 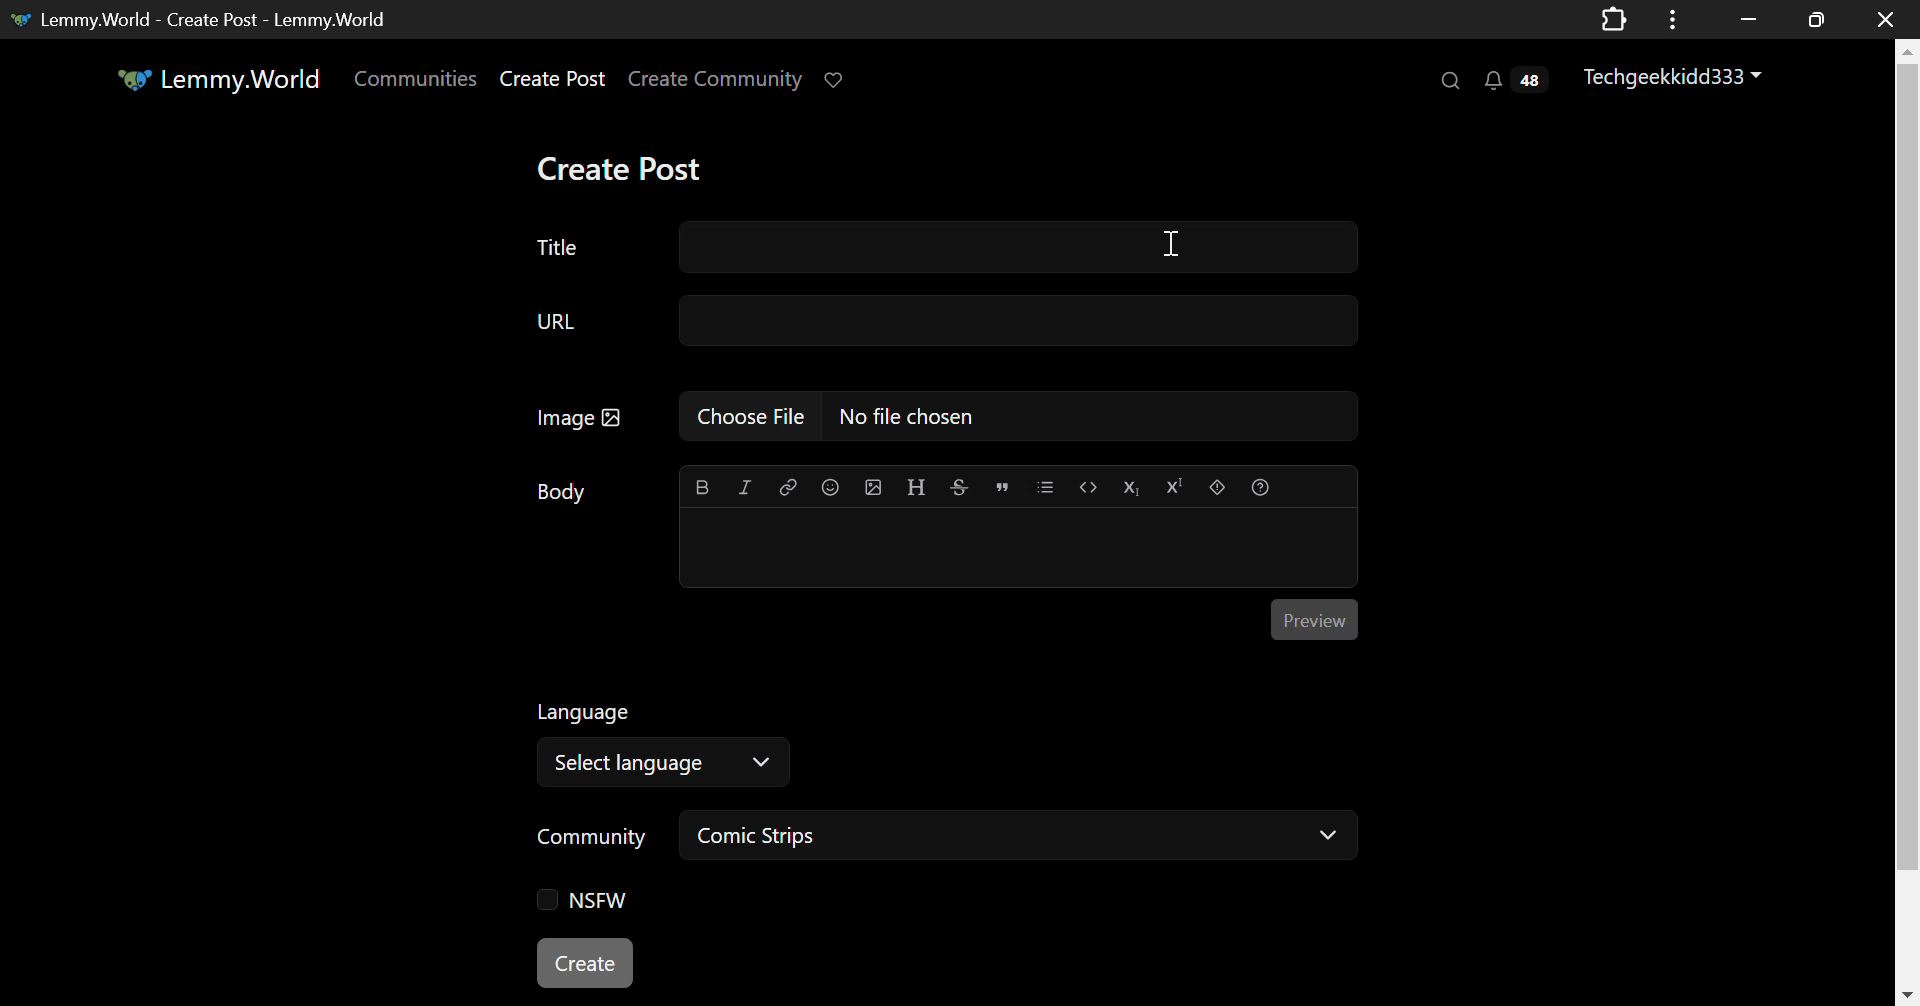 What do you see at coordinates (947, 419) in the screenshot?
I see `Image: No File Chosen` at bounding box center [947, 419].